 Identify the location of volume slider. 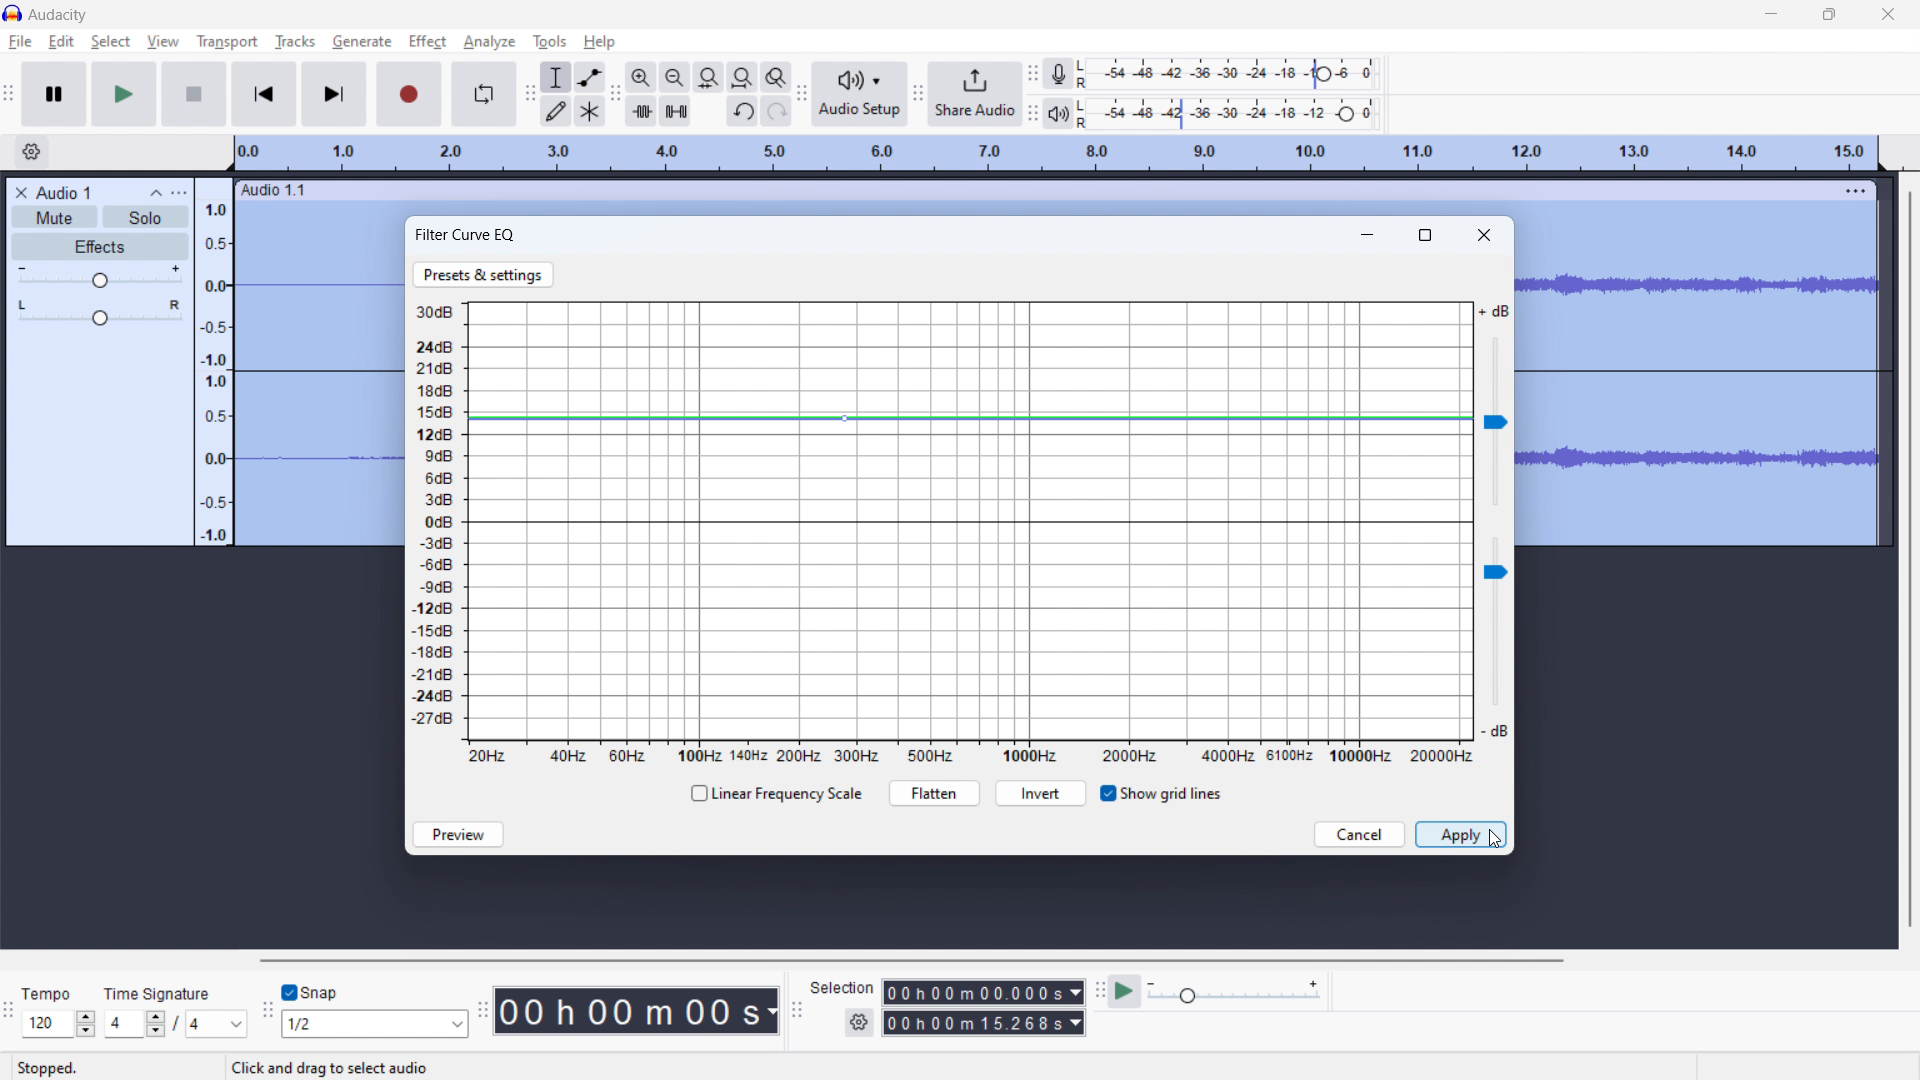
(1493, 641).